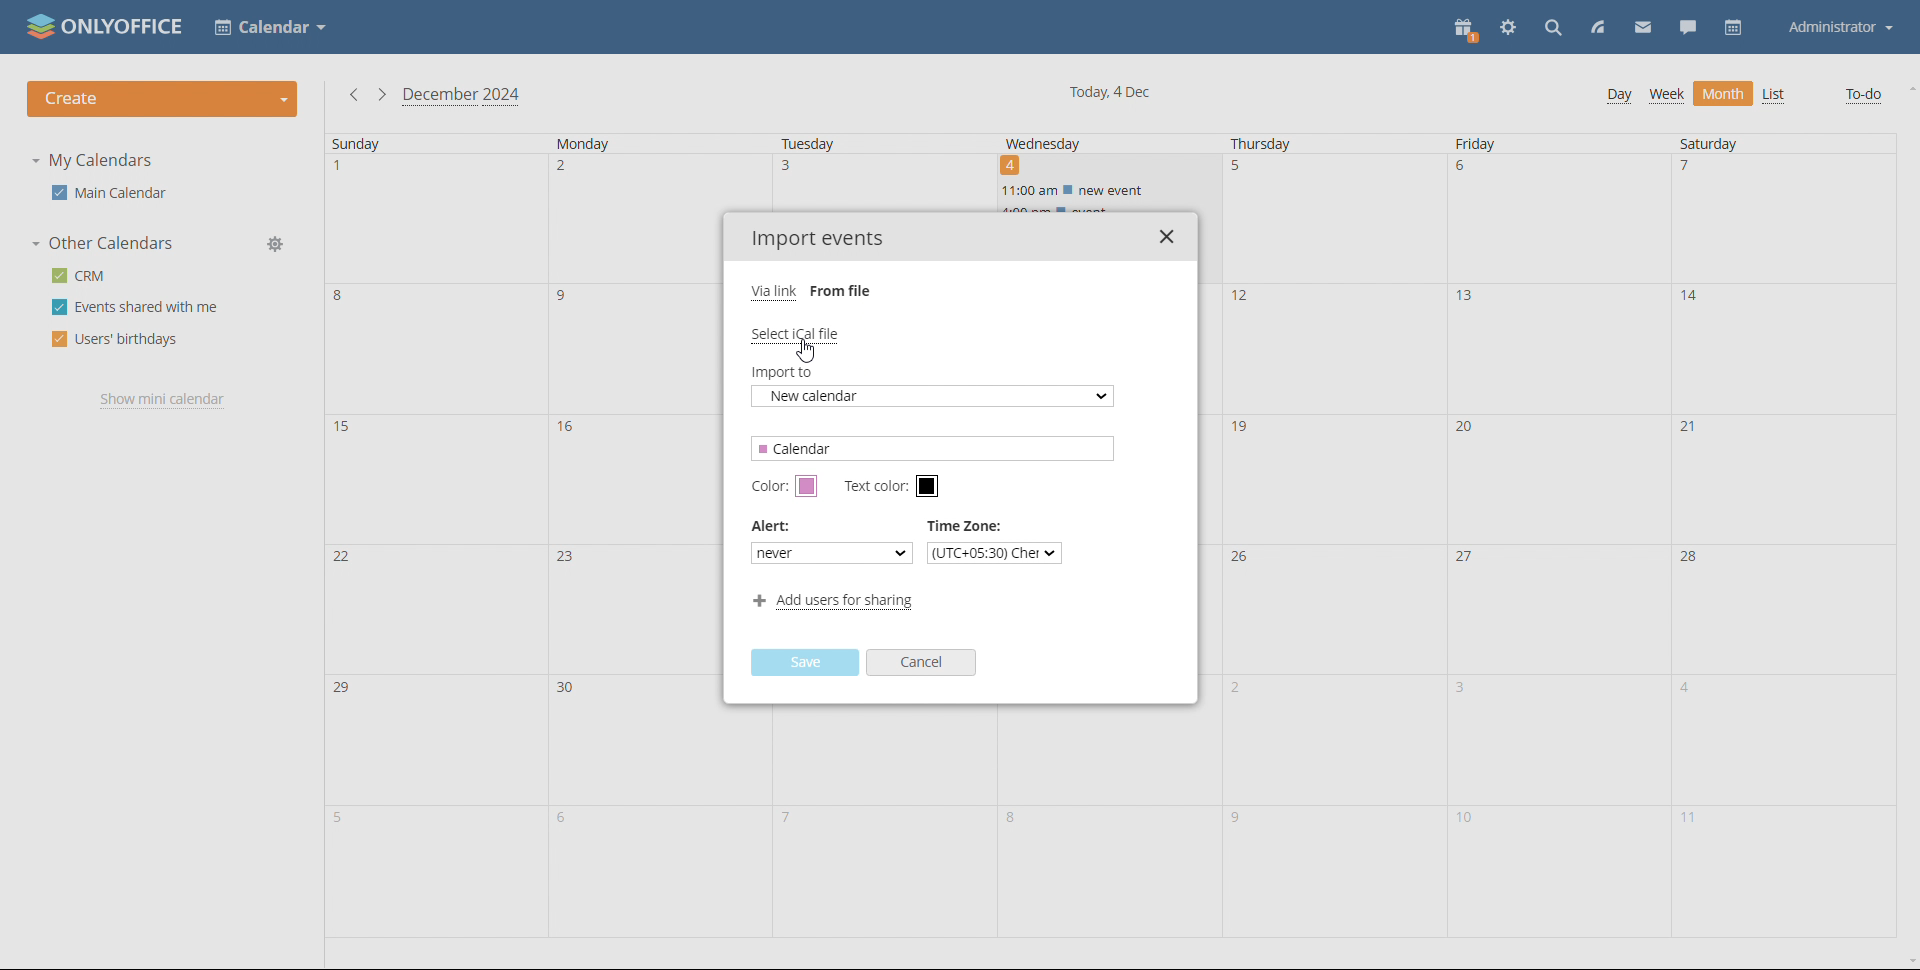 The width and height of the screenshot is (1920, 970). I want to click on import to, so click(790, 374).